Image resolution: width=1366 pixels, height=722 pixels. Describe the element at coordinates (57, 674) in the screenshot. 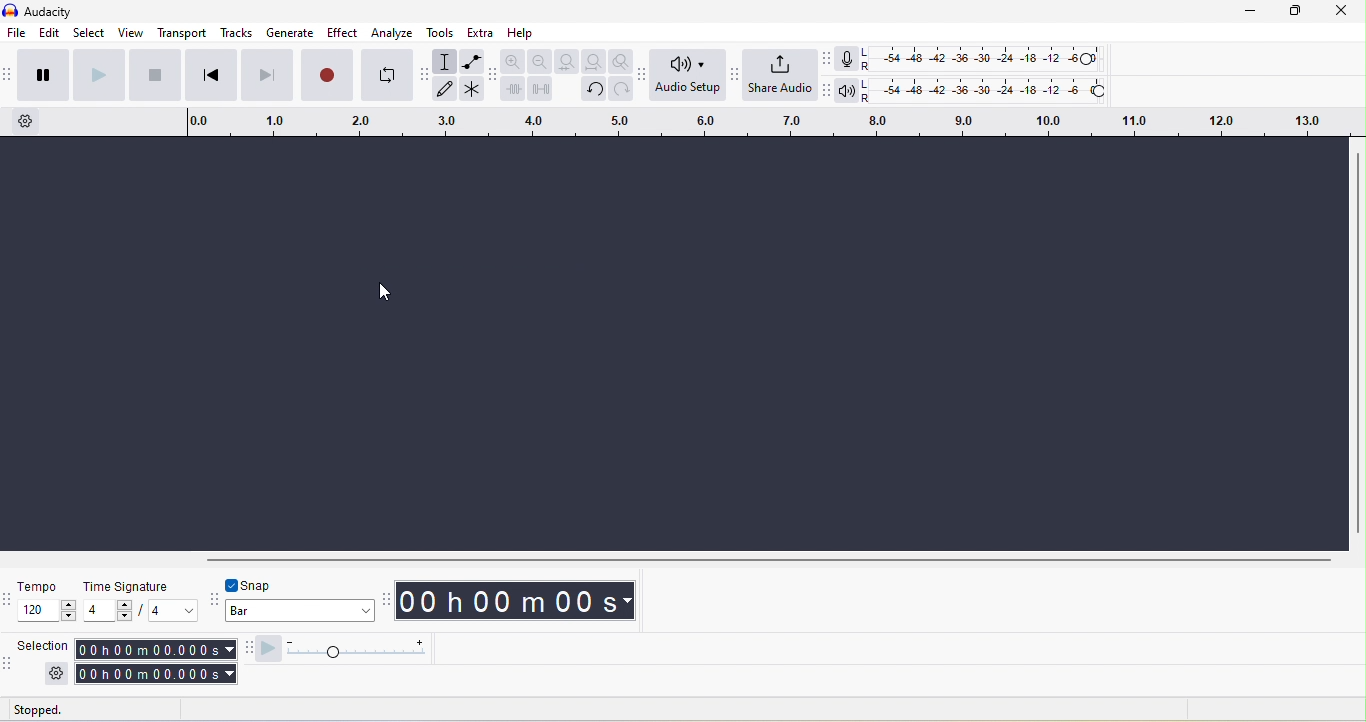

I see `selection settings` at that location.